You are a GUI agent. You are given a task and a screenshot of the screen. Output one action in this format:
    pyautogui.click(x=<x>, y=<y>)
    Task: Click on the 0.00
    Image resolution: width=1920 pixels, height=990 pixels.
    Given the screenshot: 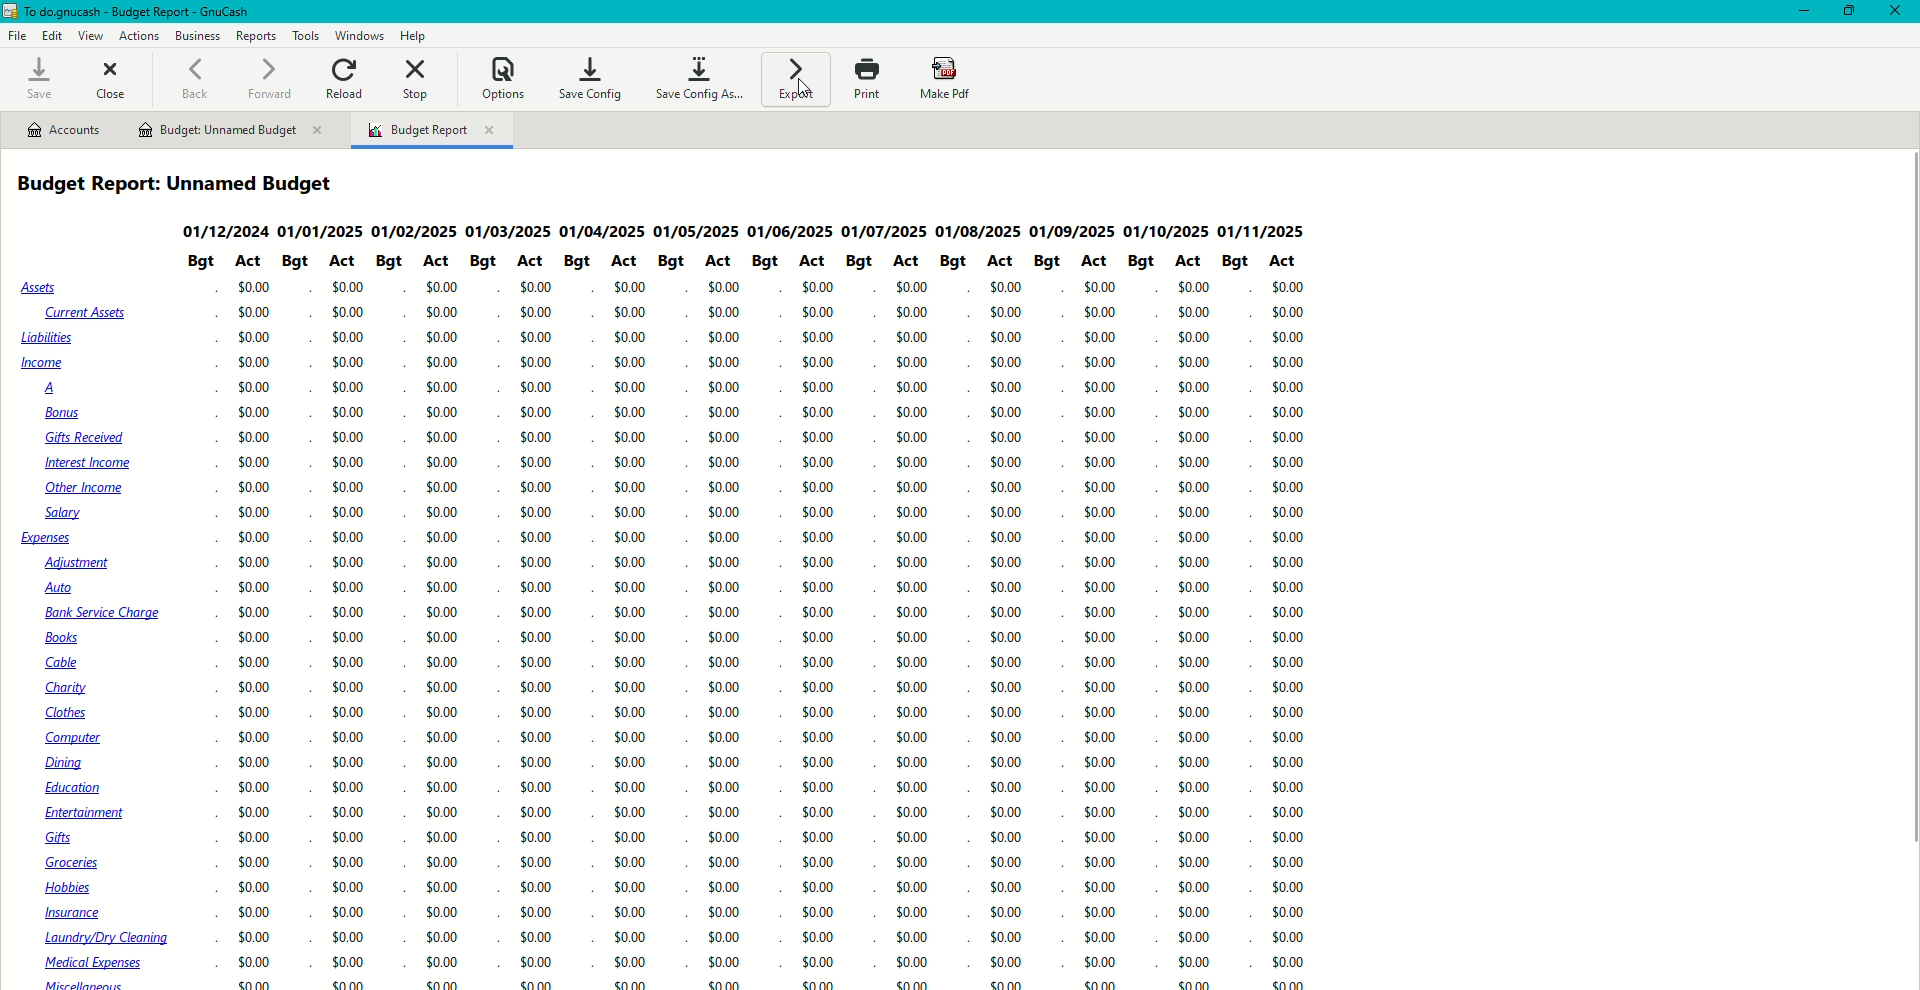 What is the action you would take?
    pyautogui.click(x=351, y=589)
    